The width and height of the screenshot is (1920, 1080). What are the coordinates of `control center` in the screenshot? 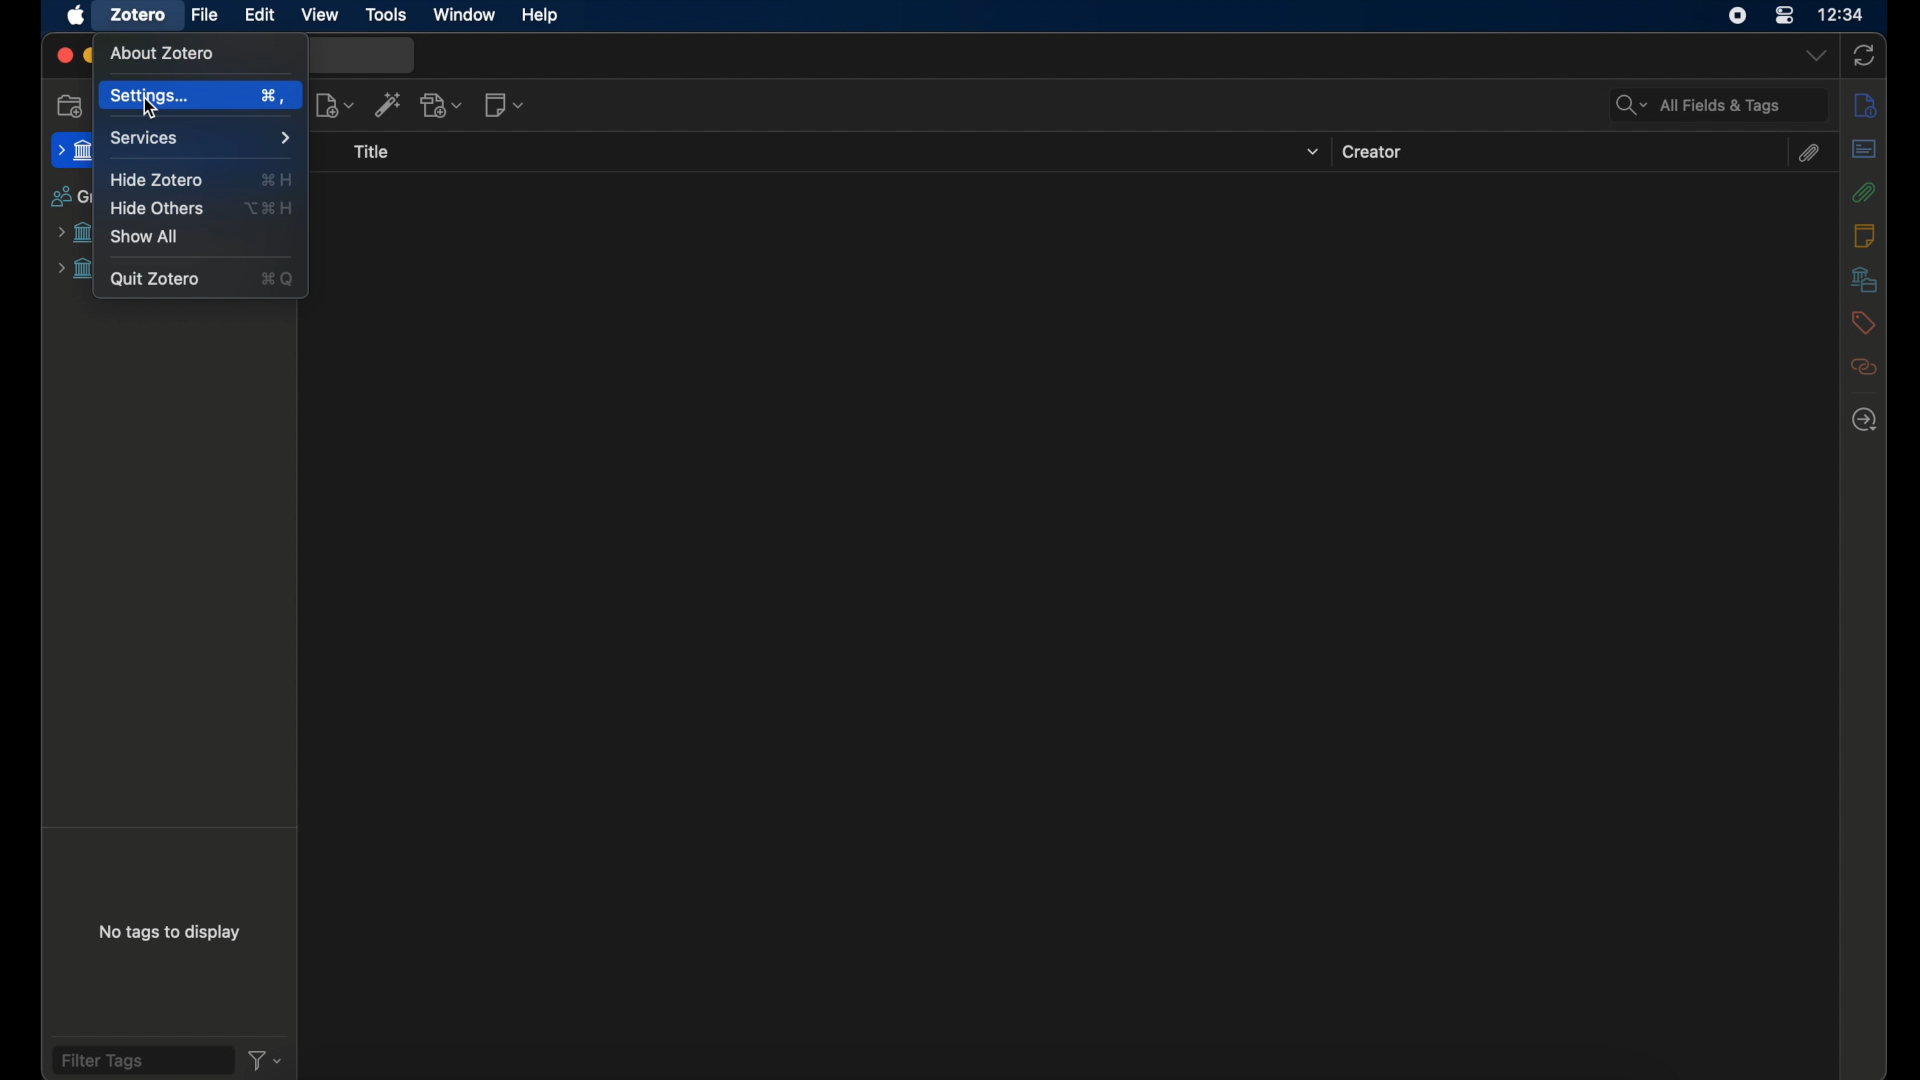 It's located at (1784, 16).